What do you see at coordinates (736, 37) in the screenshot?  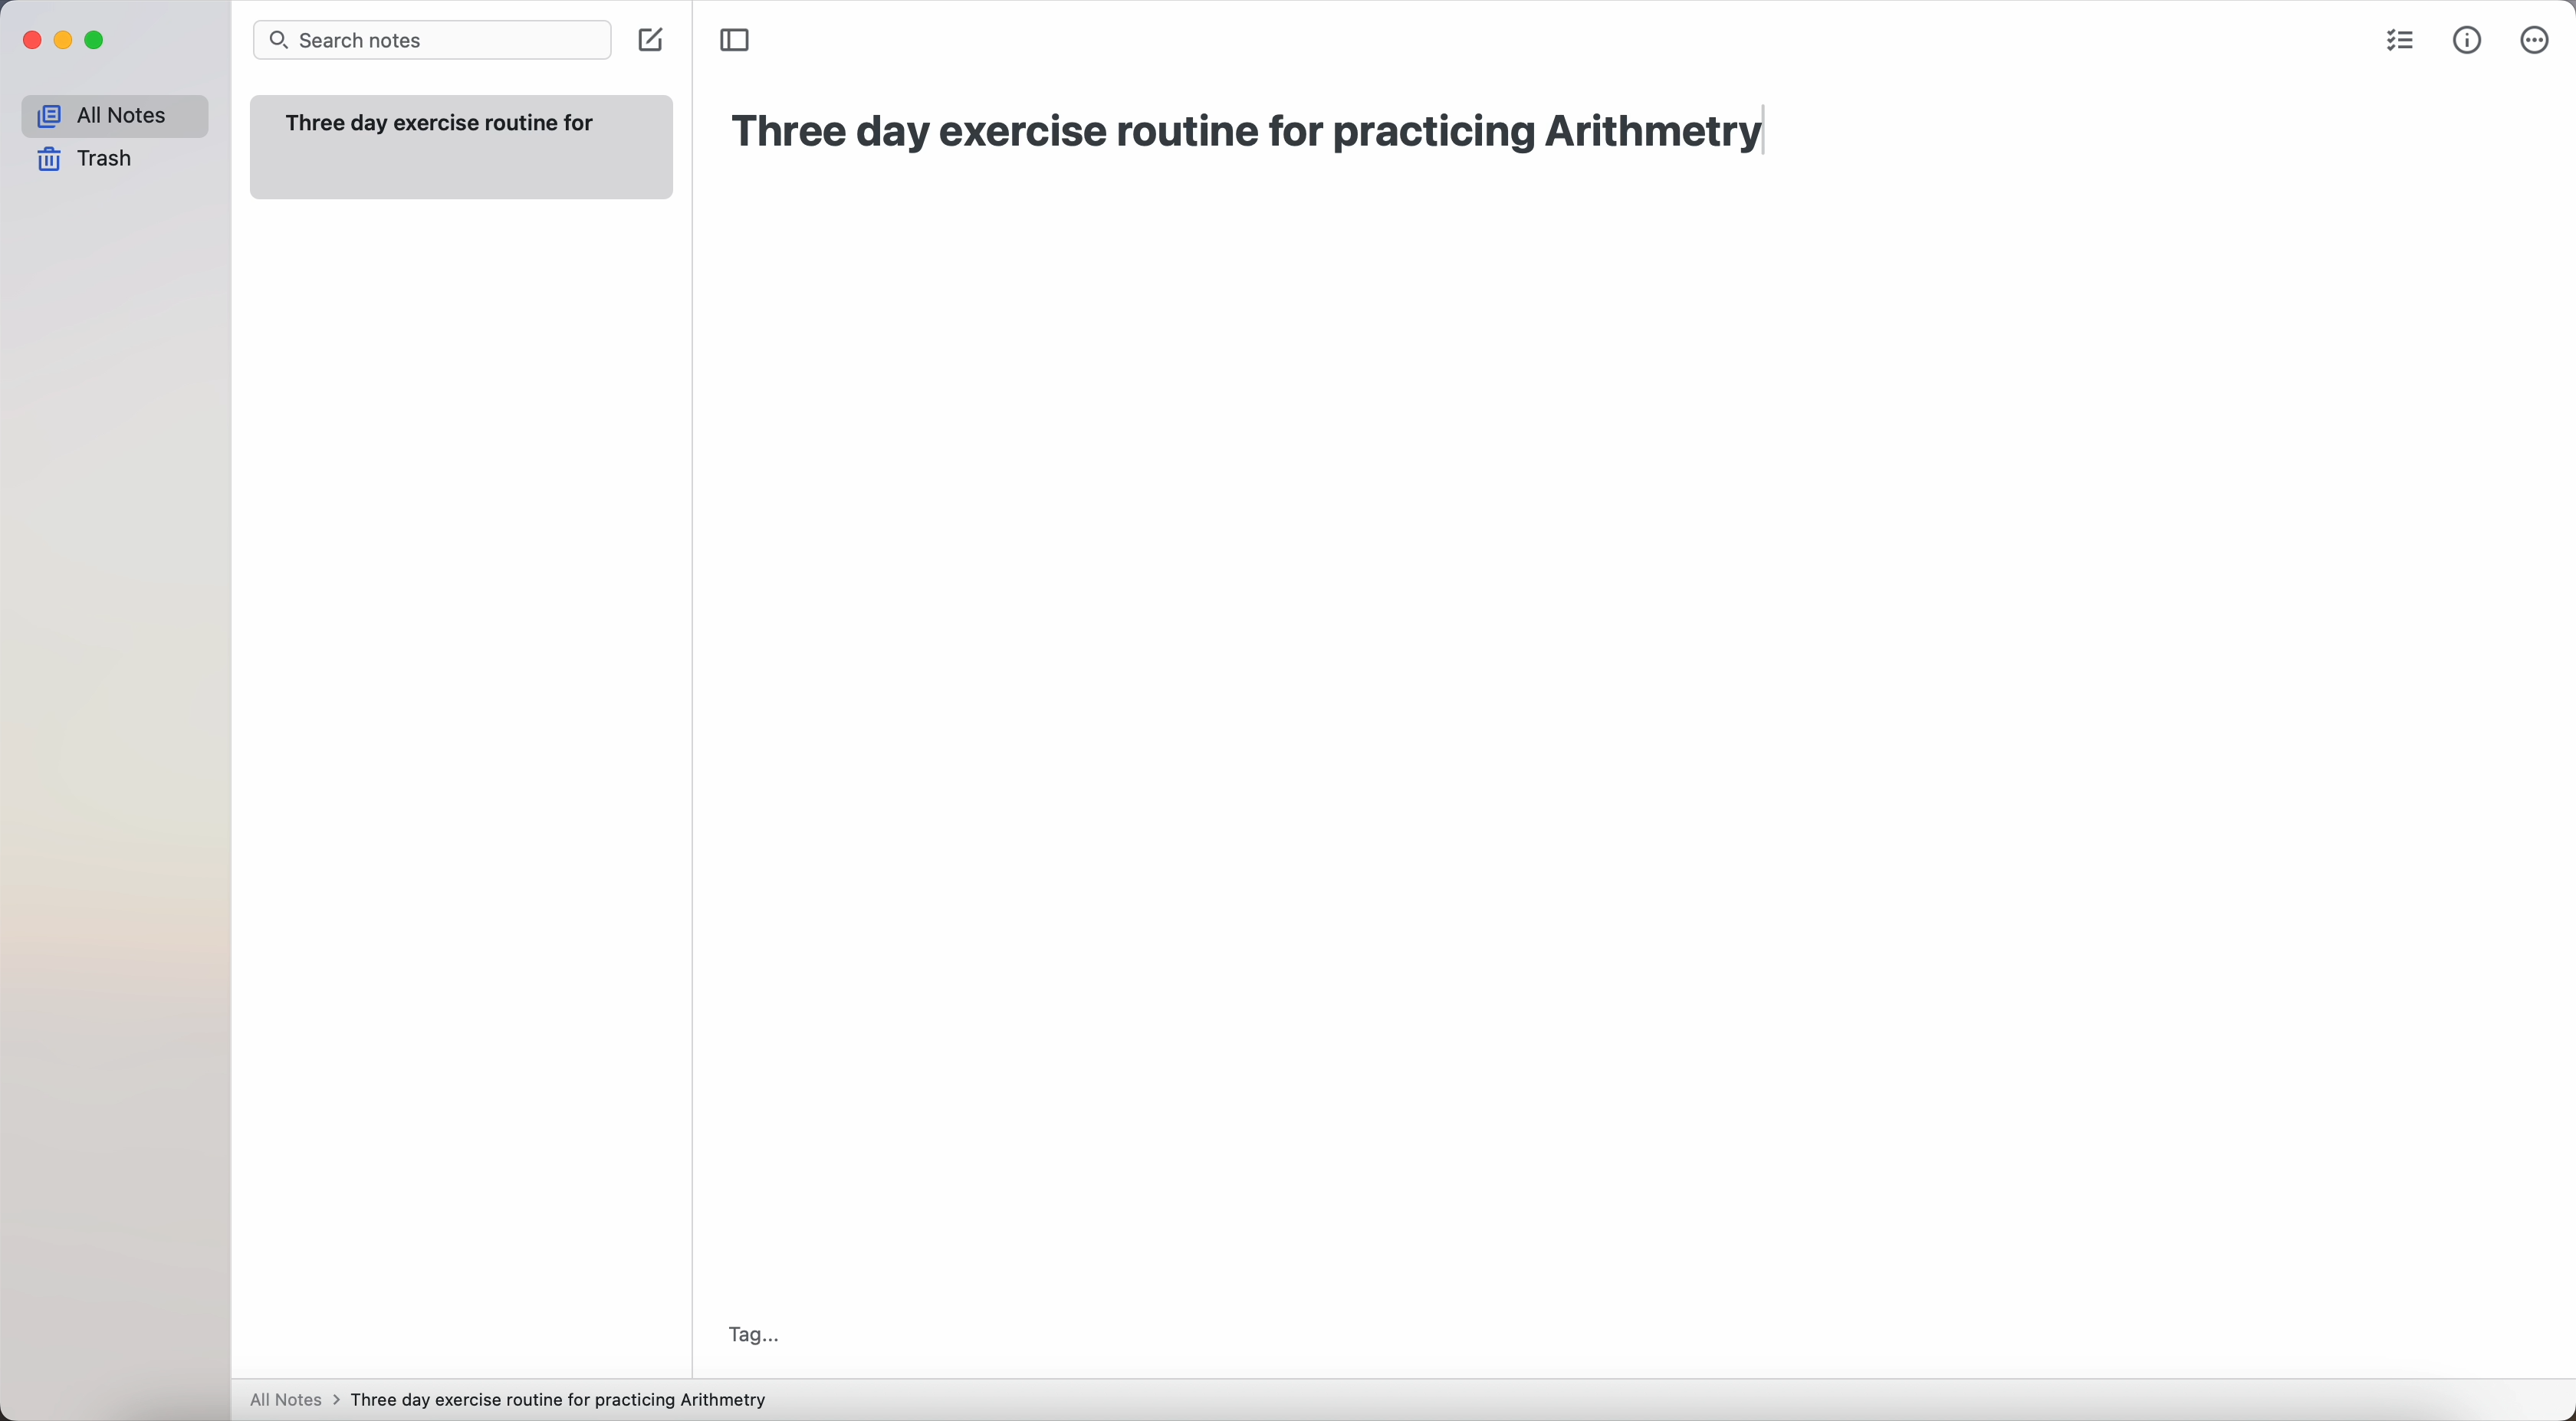 I see `toggle sidebar` at bounding box center [736, 37].